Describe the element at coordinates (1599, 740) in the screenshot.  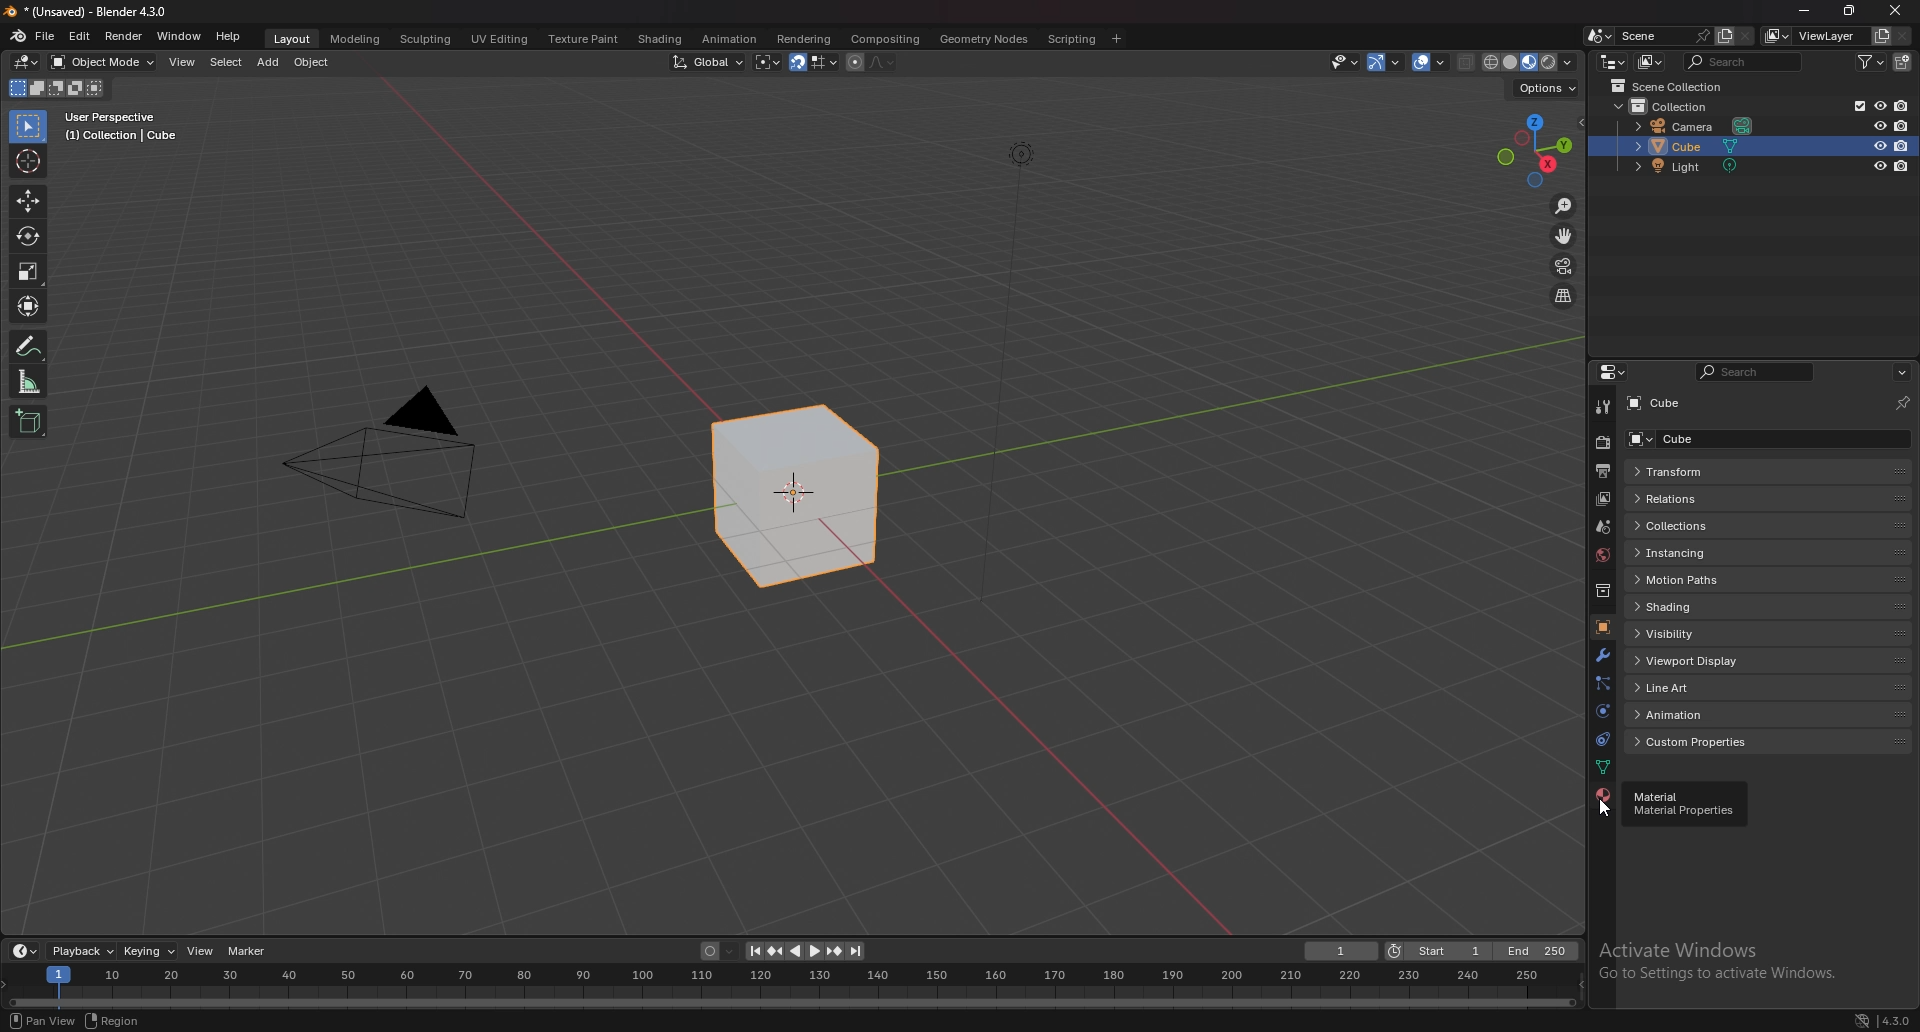
I see `constraints` at that location.